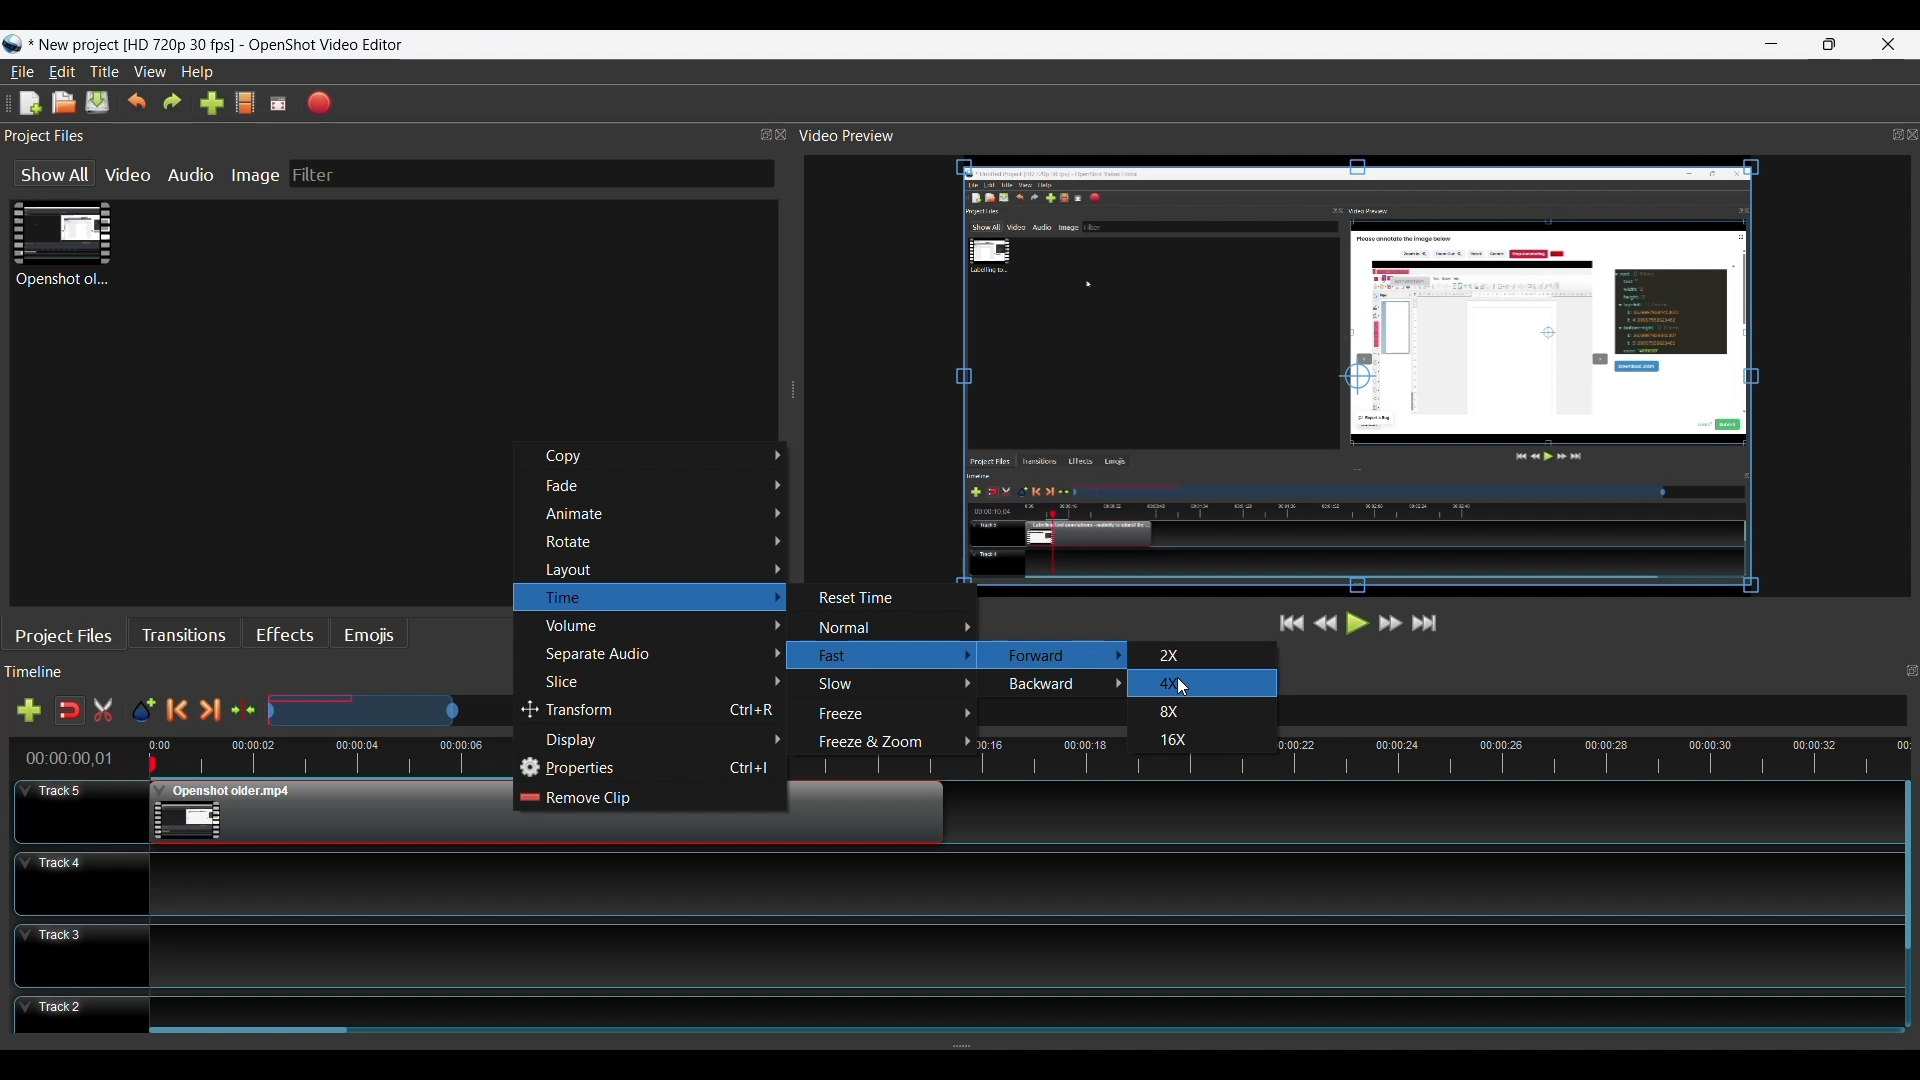 The width and height of the screenshot is (1920, 1080). Describe the element at coordinates (212, 103) in the screenshot. I see `Import Files` at that location.